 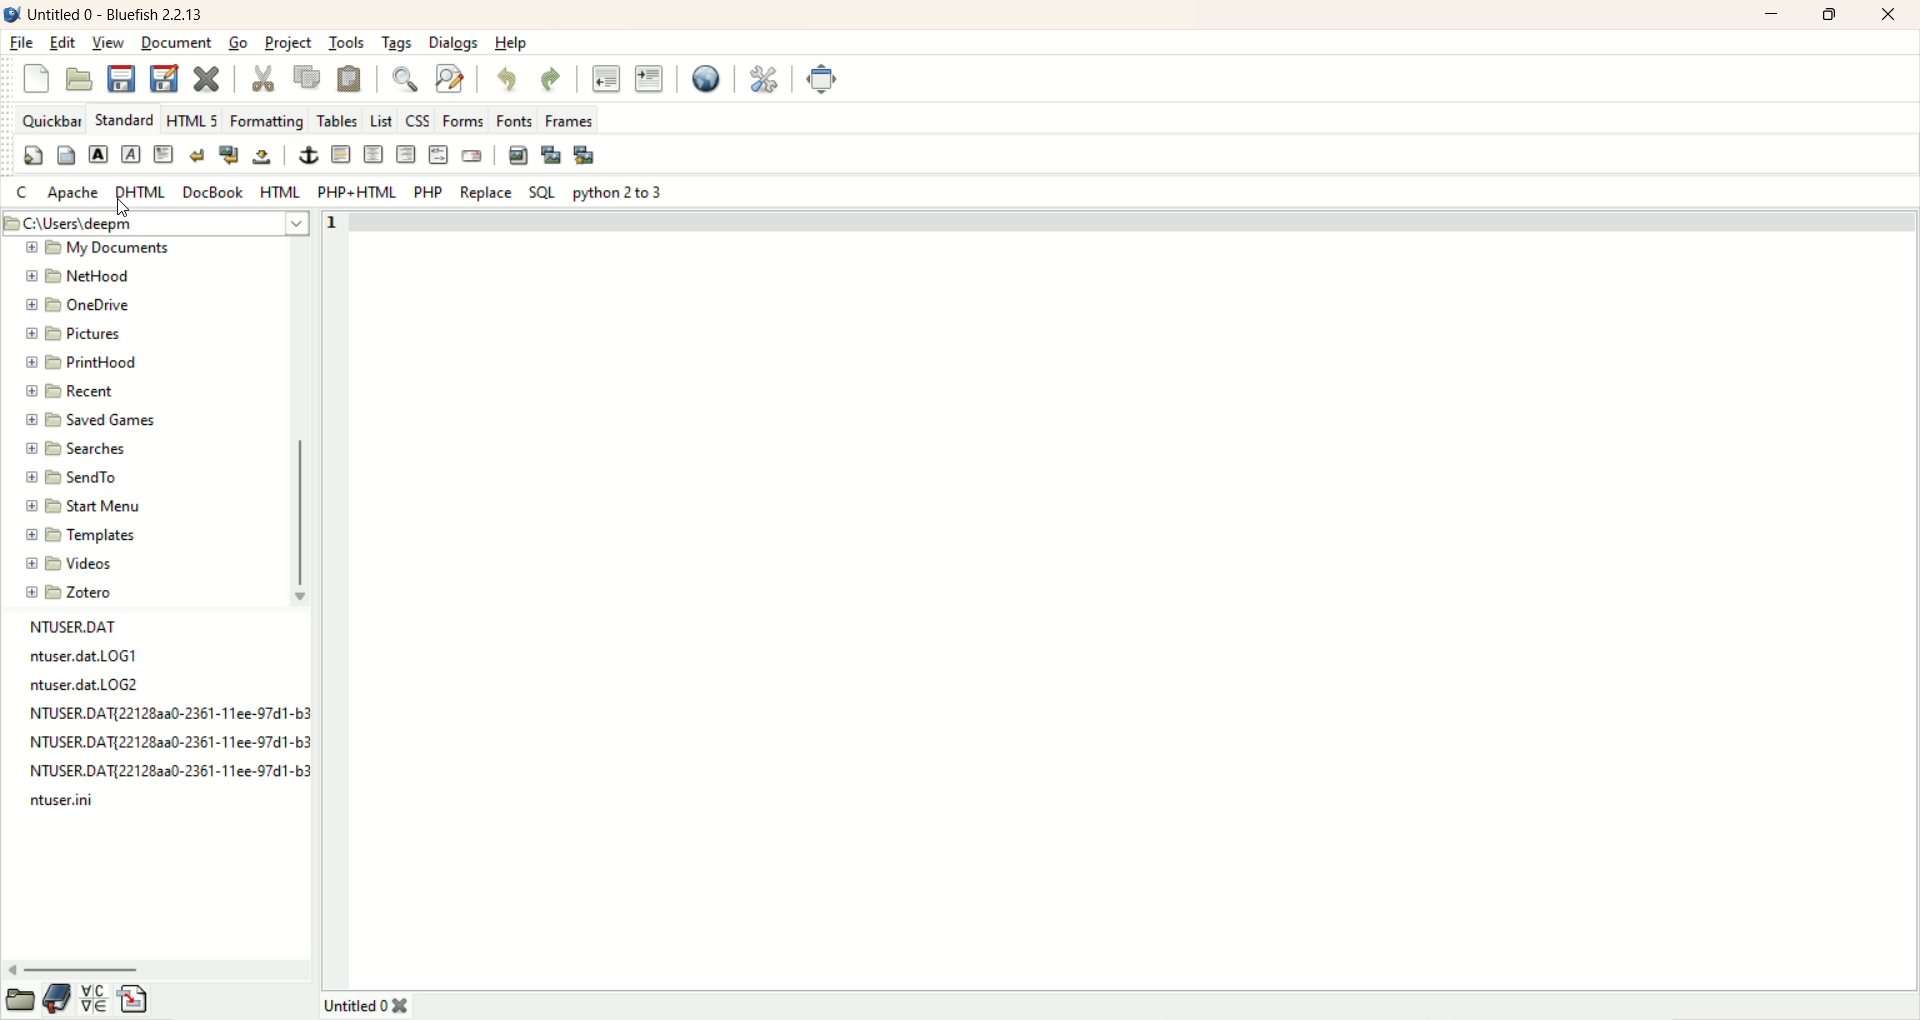 What do you see at coordinates (515, 119) in the screenshot?
I see `fonts` at bounding box center [515, 119].